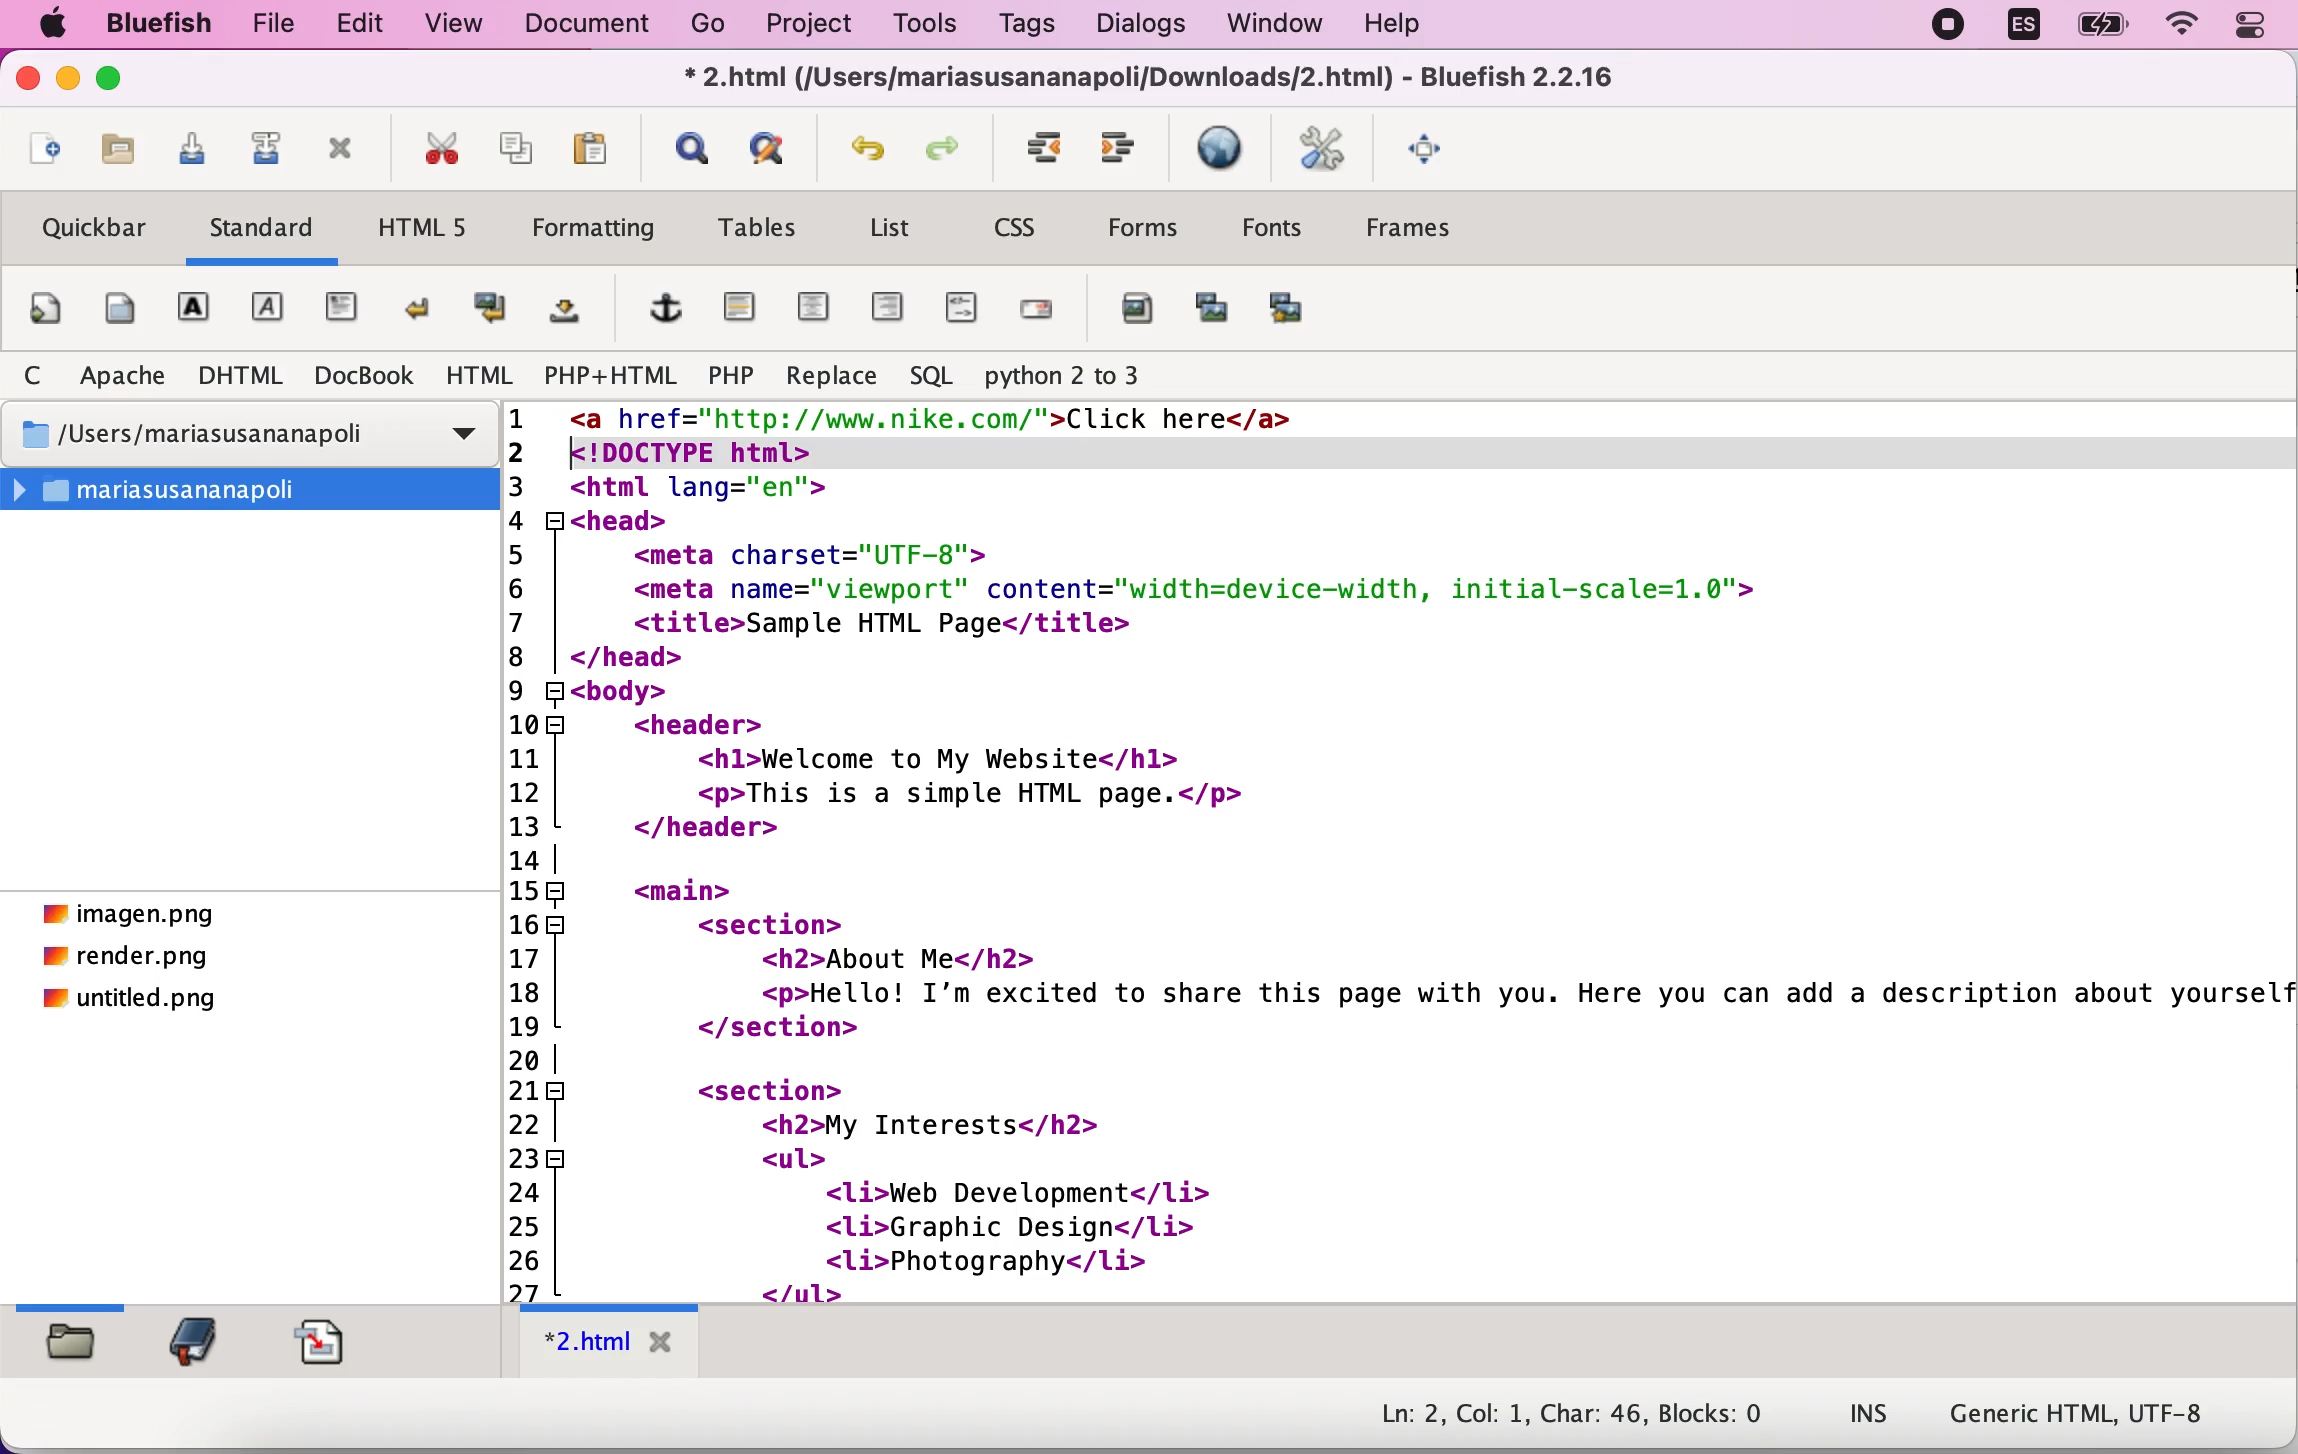 The image size is (2298, 1454). Describe the element at coordinates (45, 308) in the screenshot. I see `quickstart` at that location.